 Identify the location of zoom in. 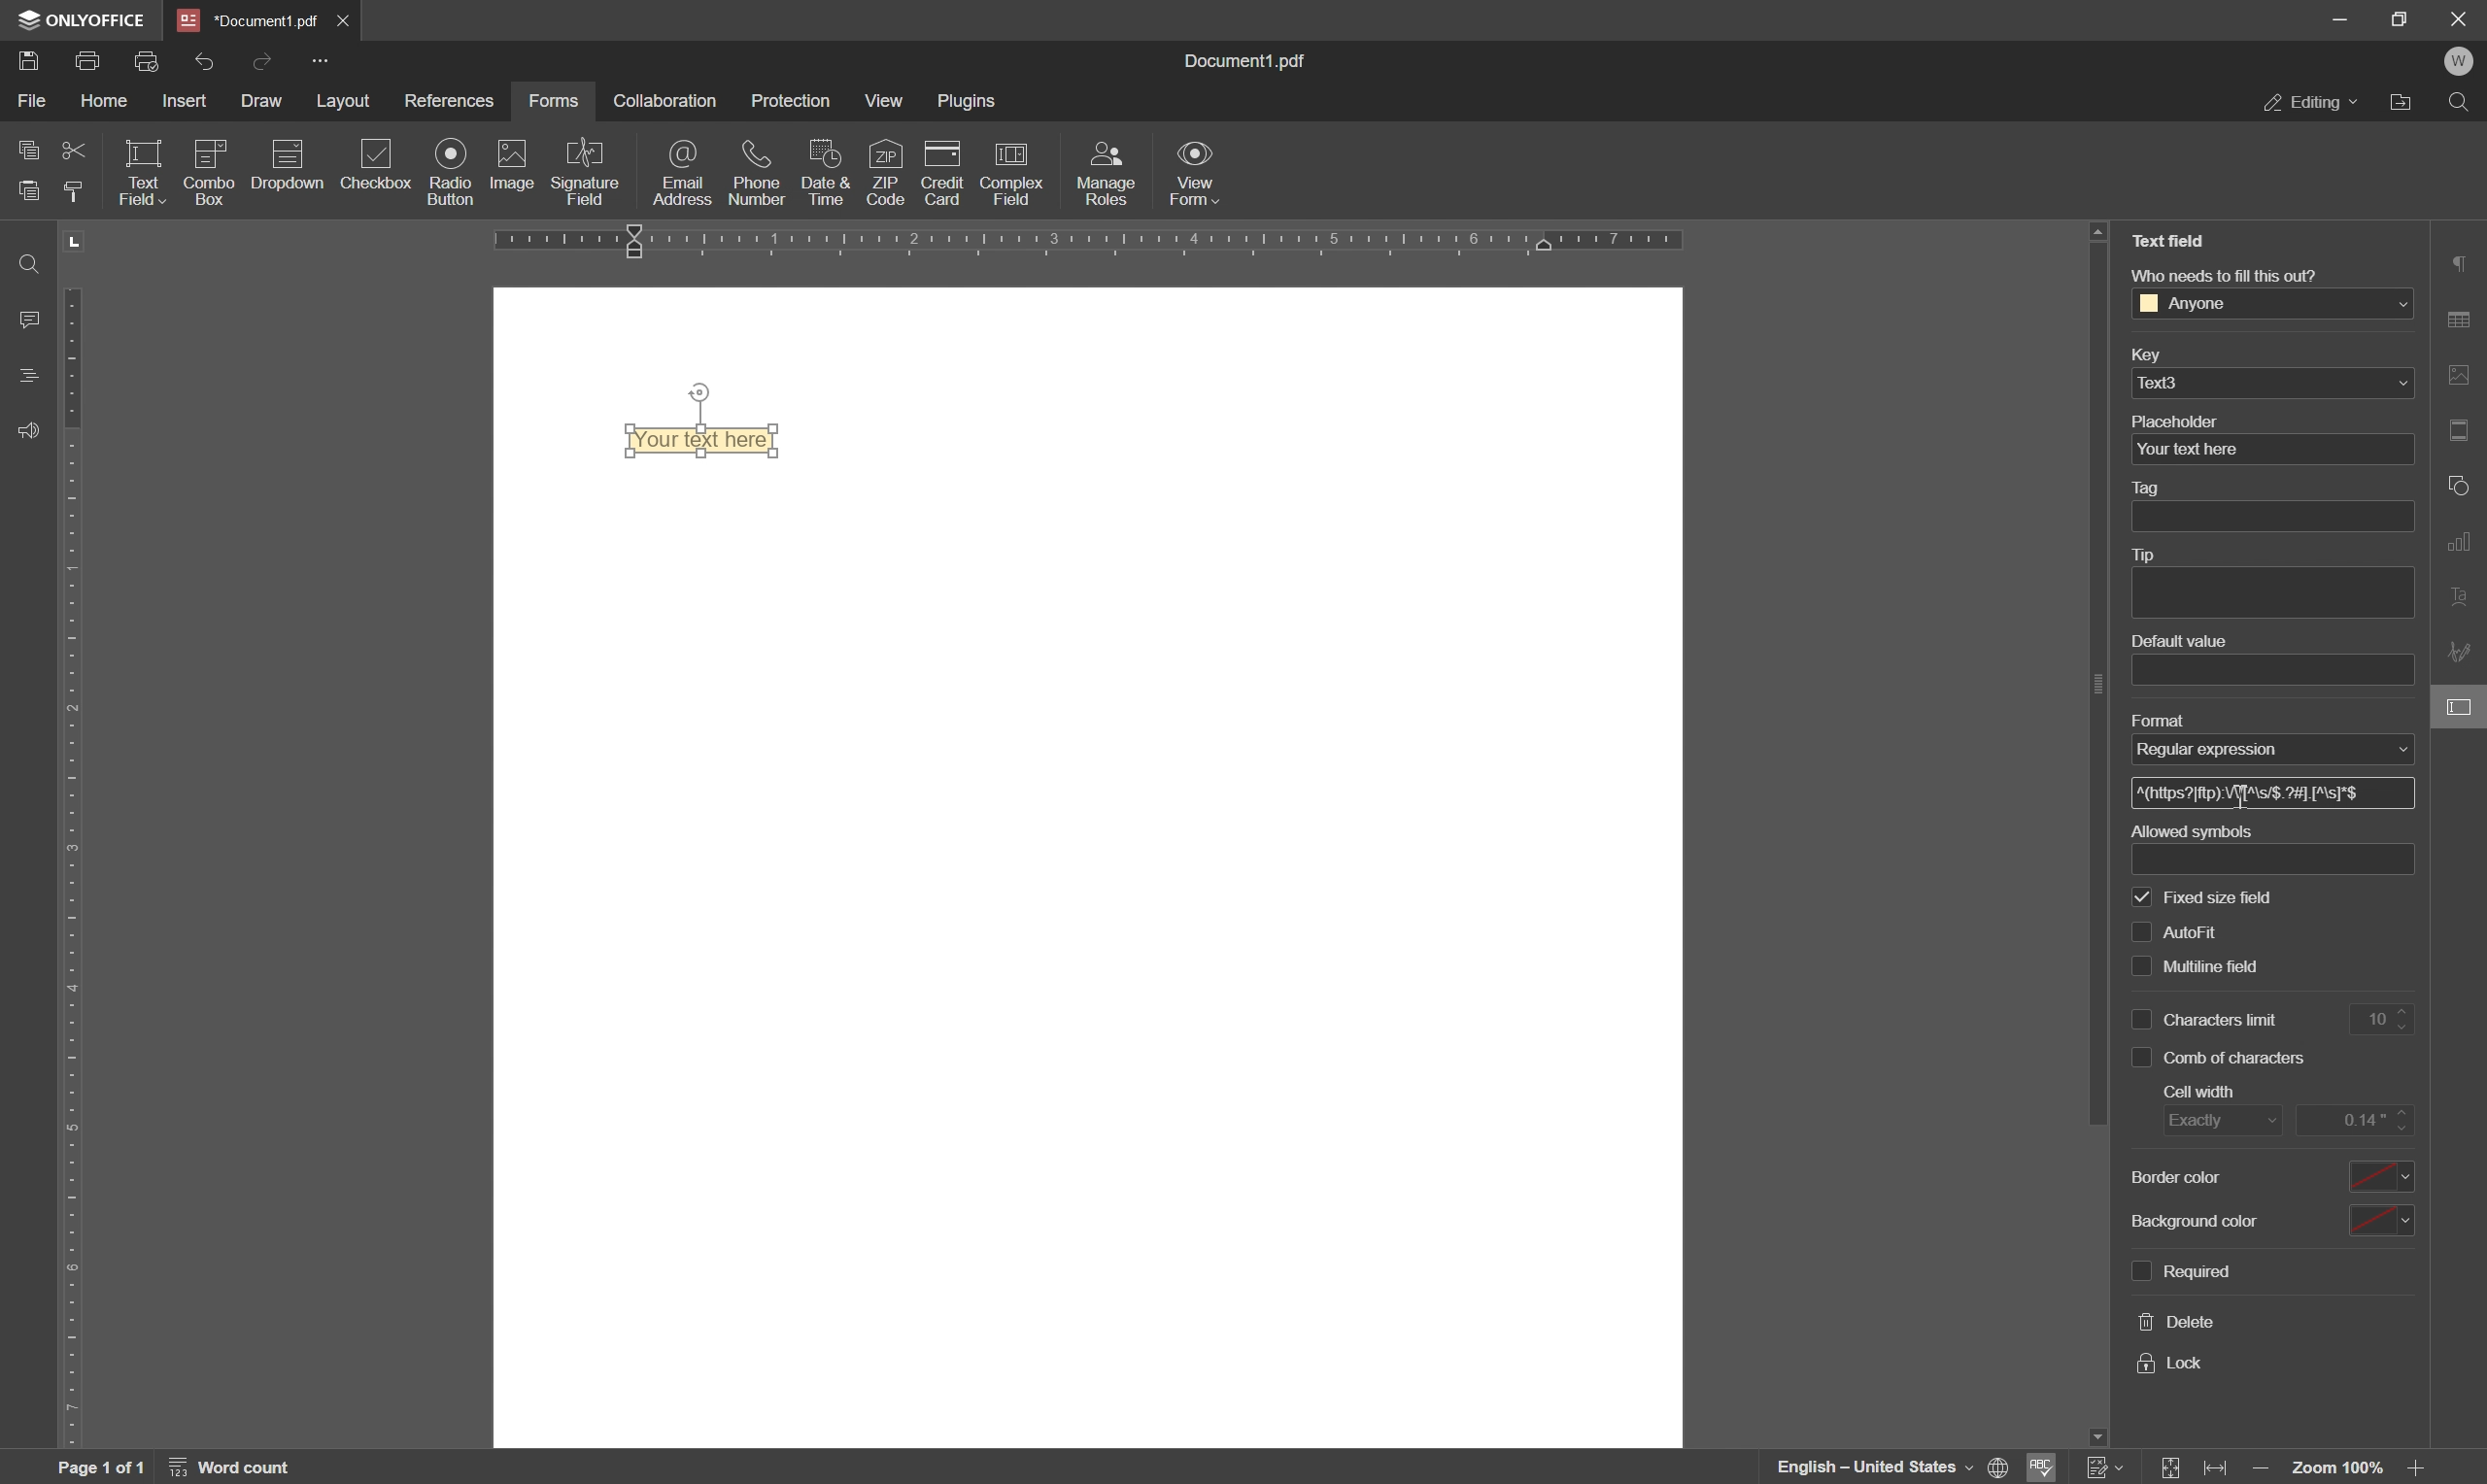
(2420, 1470).